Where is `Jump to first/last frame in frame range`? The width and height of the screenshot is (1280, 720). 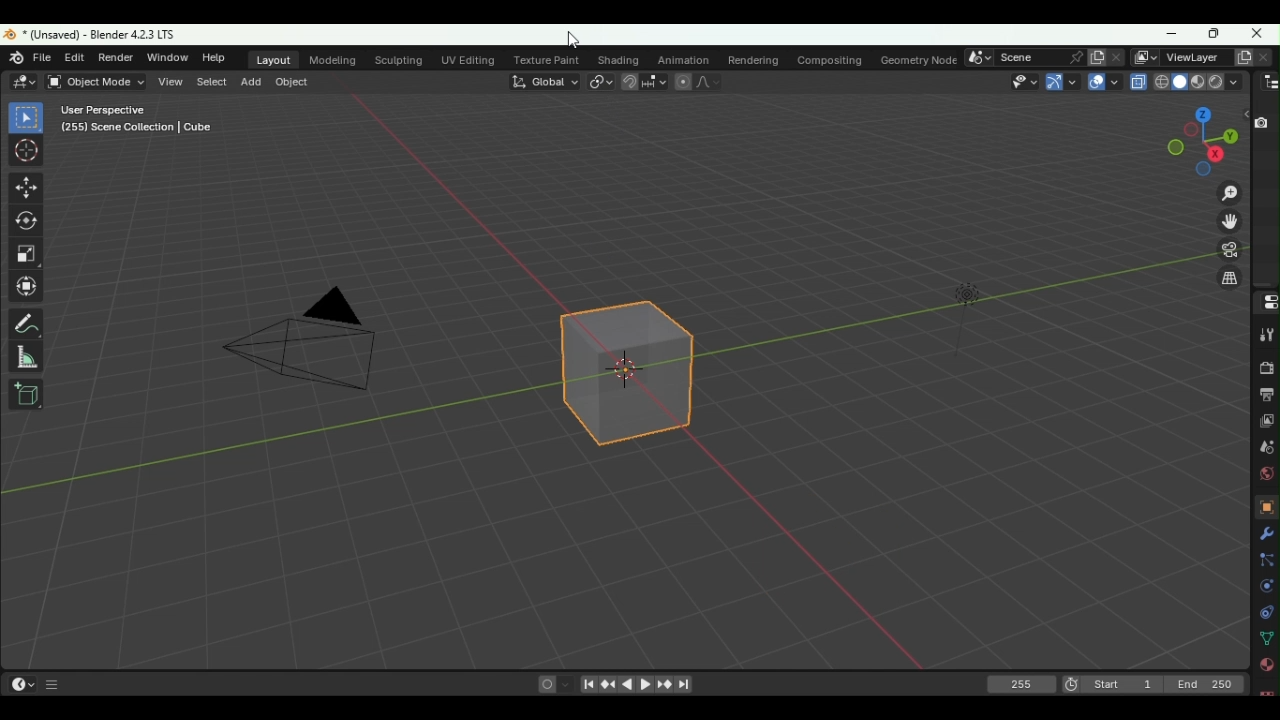
Jump to first/last frame in frame range is located at coordinates (589, 685).